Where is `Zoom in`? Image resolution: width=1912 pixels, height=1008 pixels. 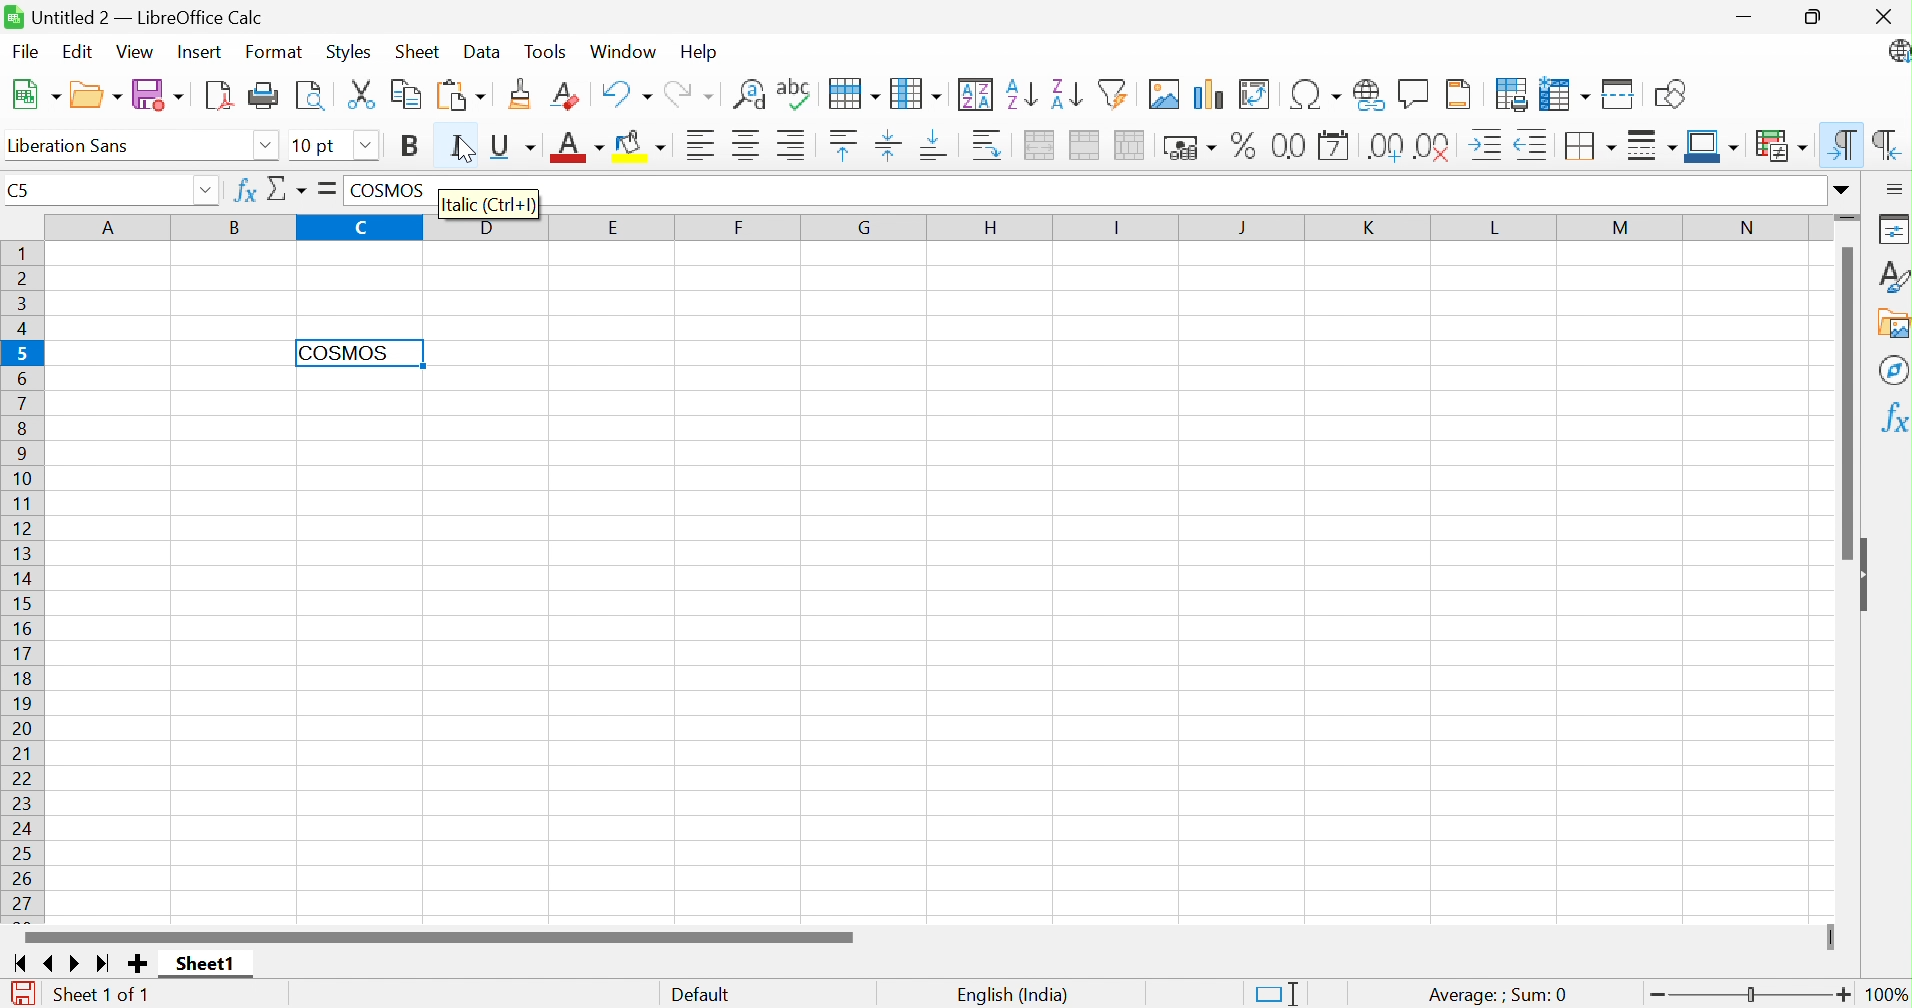 Zoom in is located at coordinates (1844, 994).